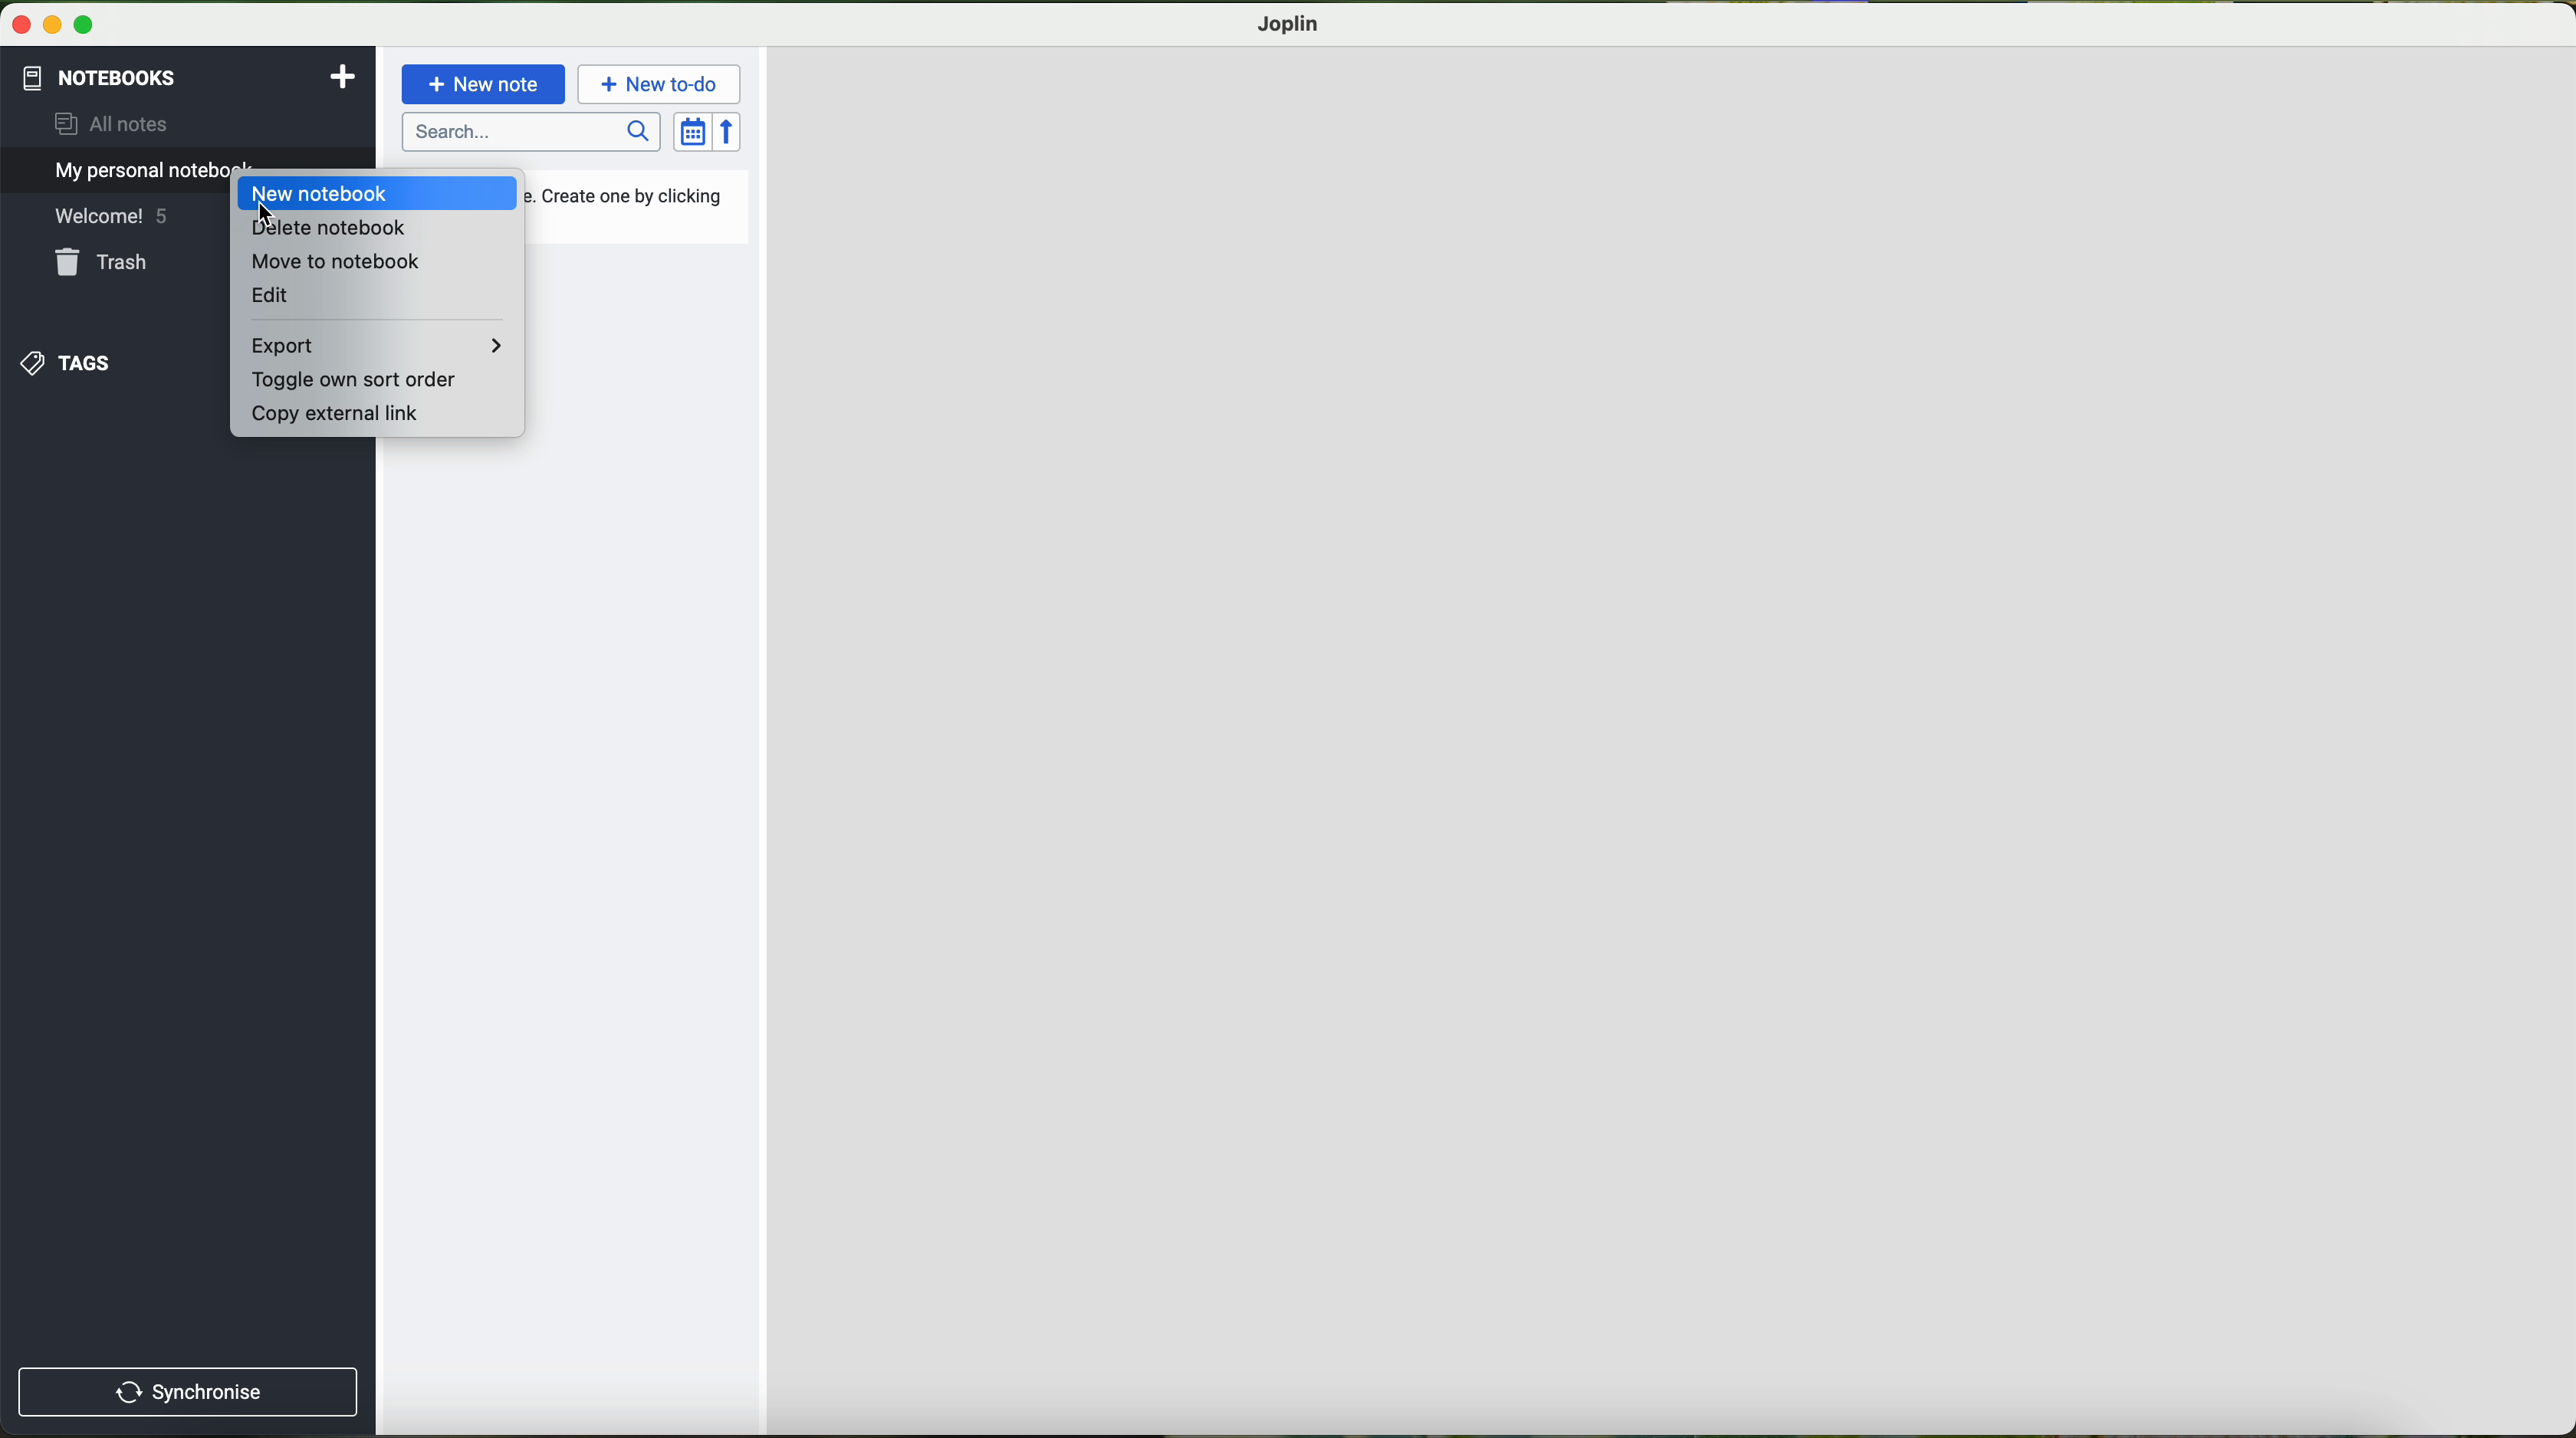 The width and height of the screenshot is (2576, 1438). What do you see at coordinates (633, 205) in the screenshot?
I see `no notes in here. create one by clicking new note` at bounding box center [633, 205].